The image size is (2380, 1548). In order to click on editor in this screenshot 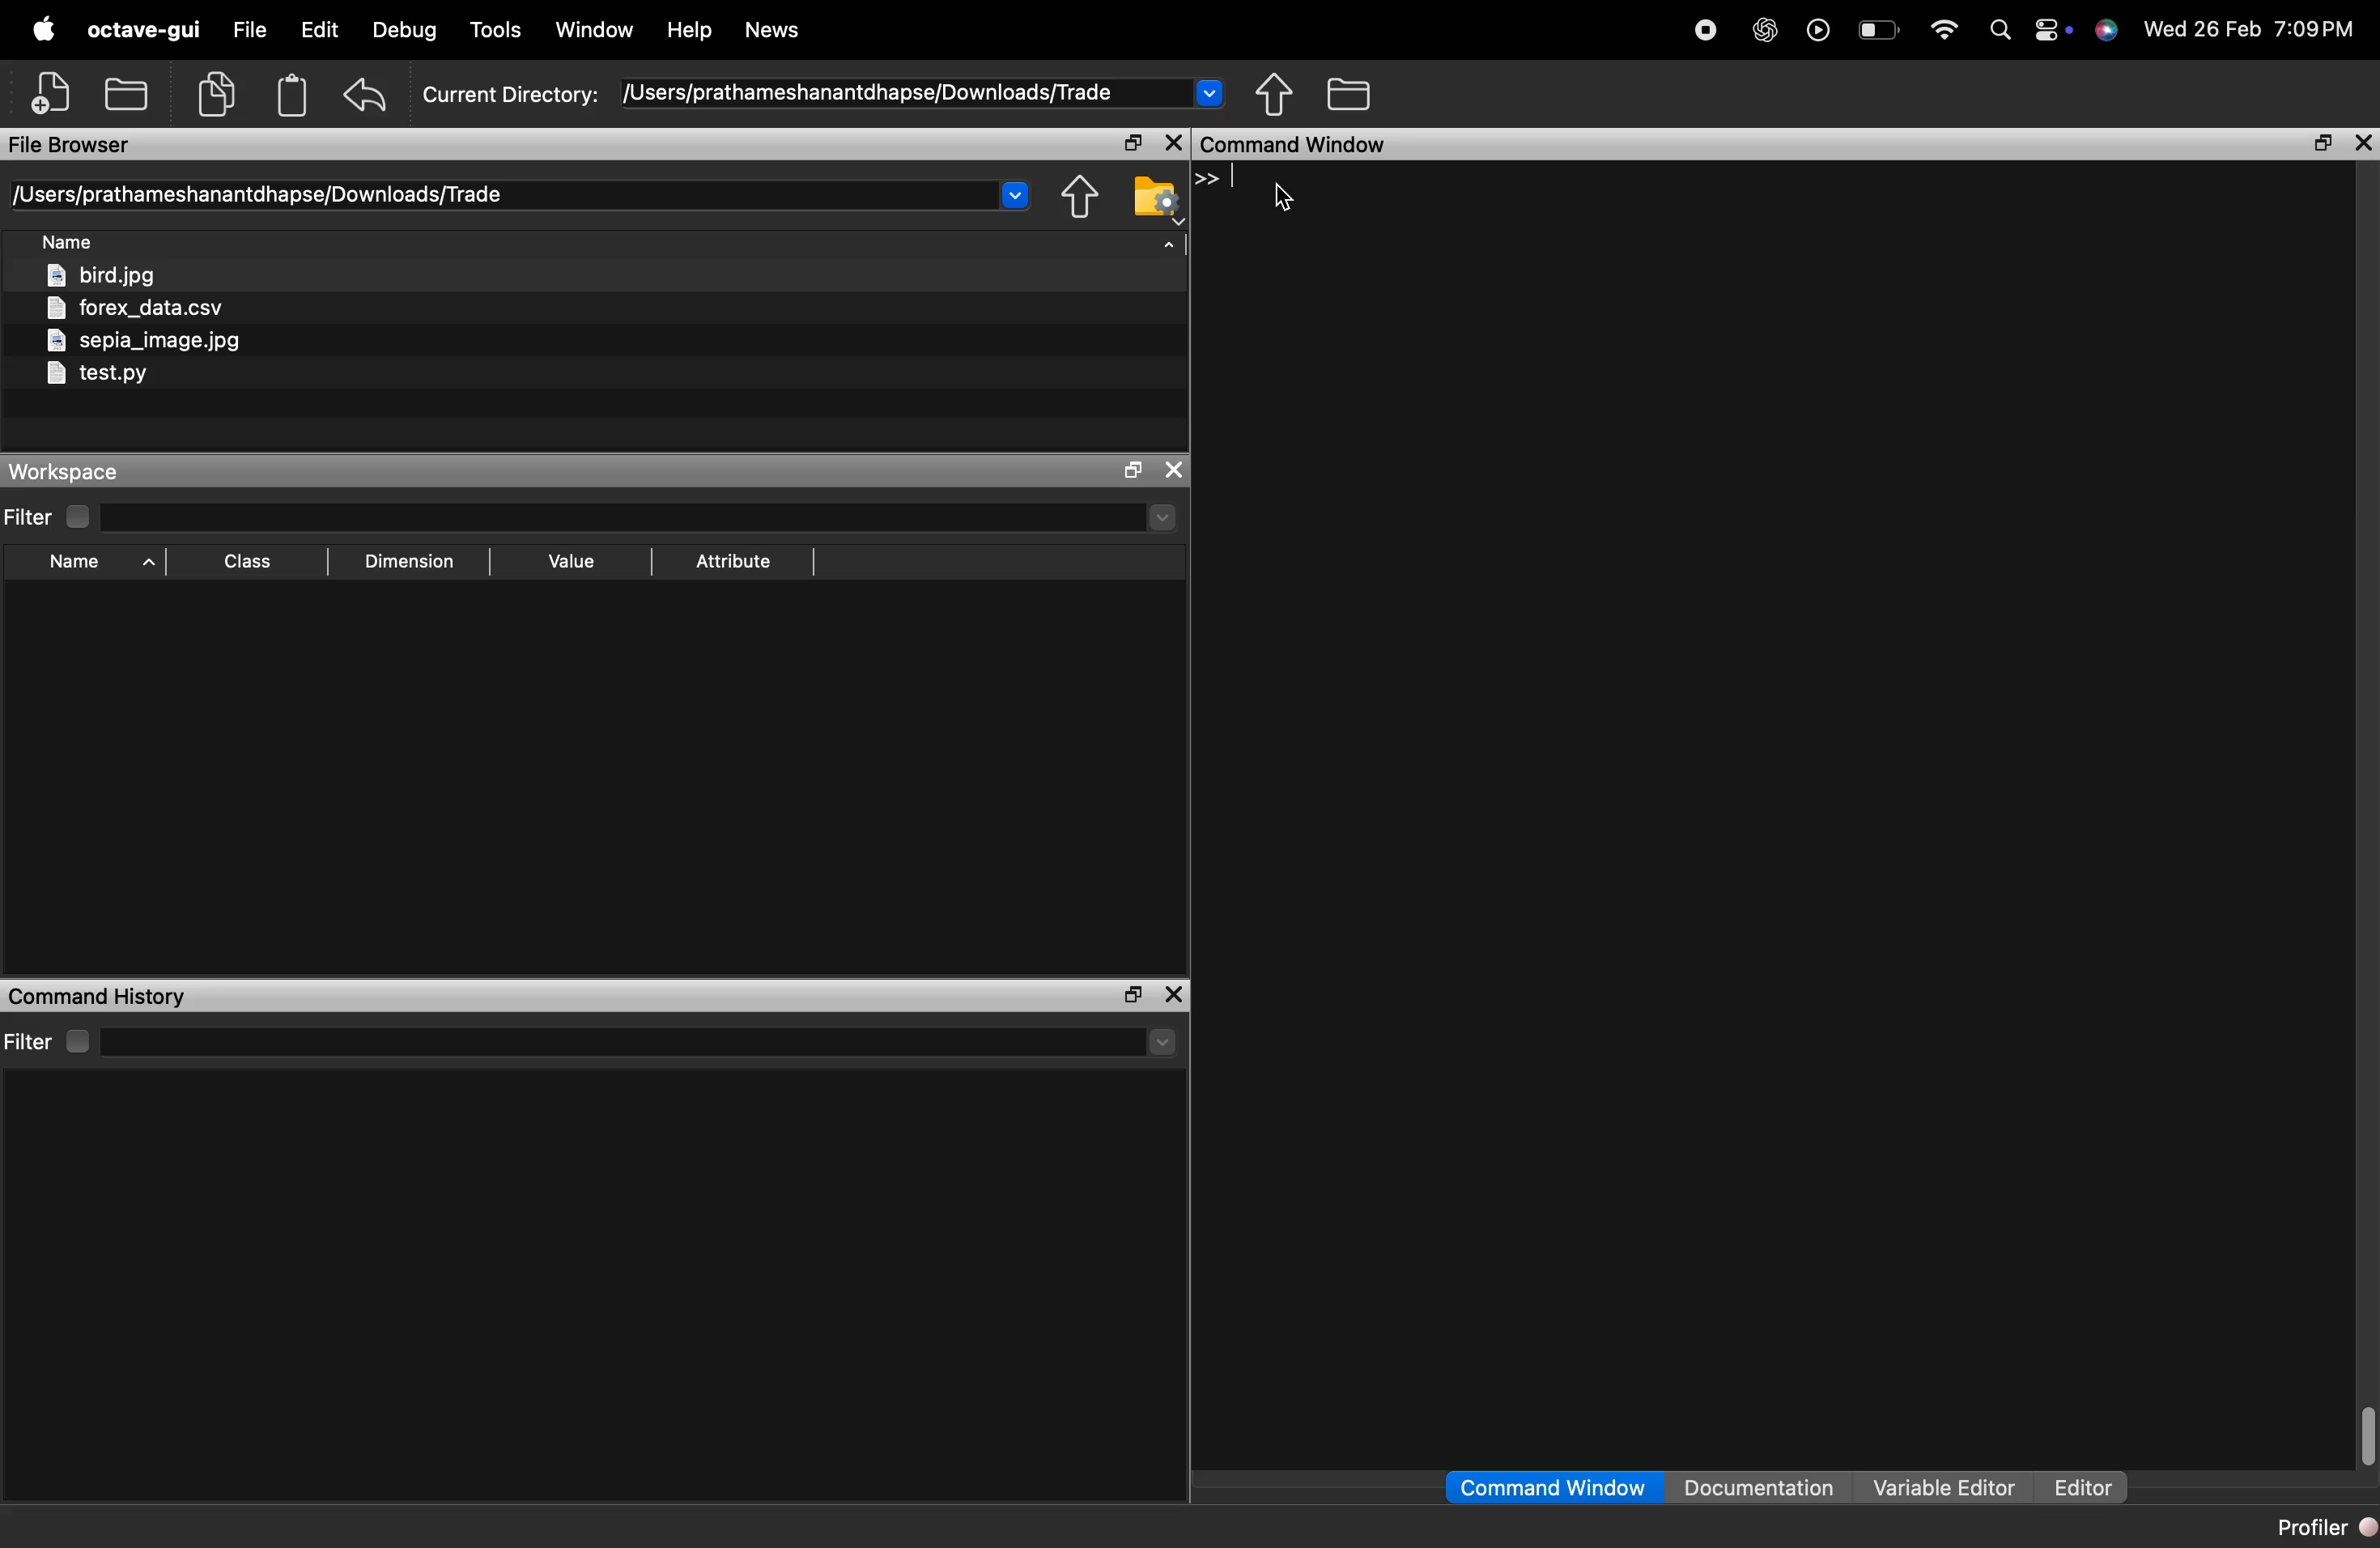, I will do `click(2084, 1489)`.